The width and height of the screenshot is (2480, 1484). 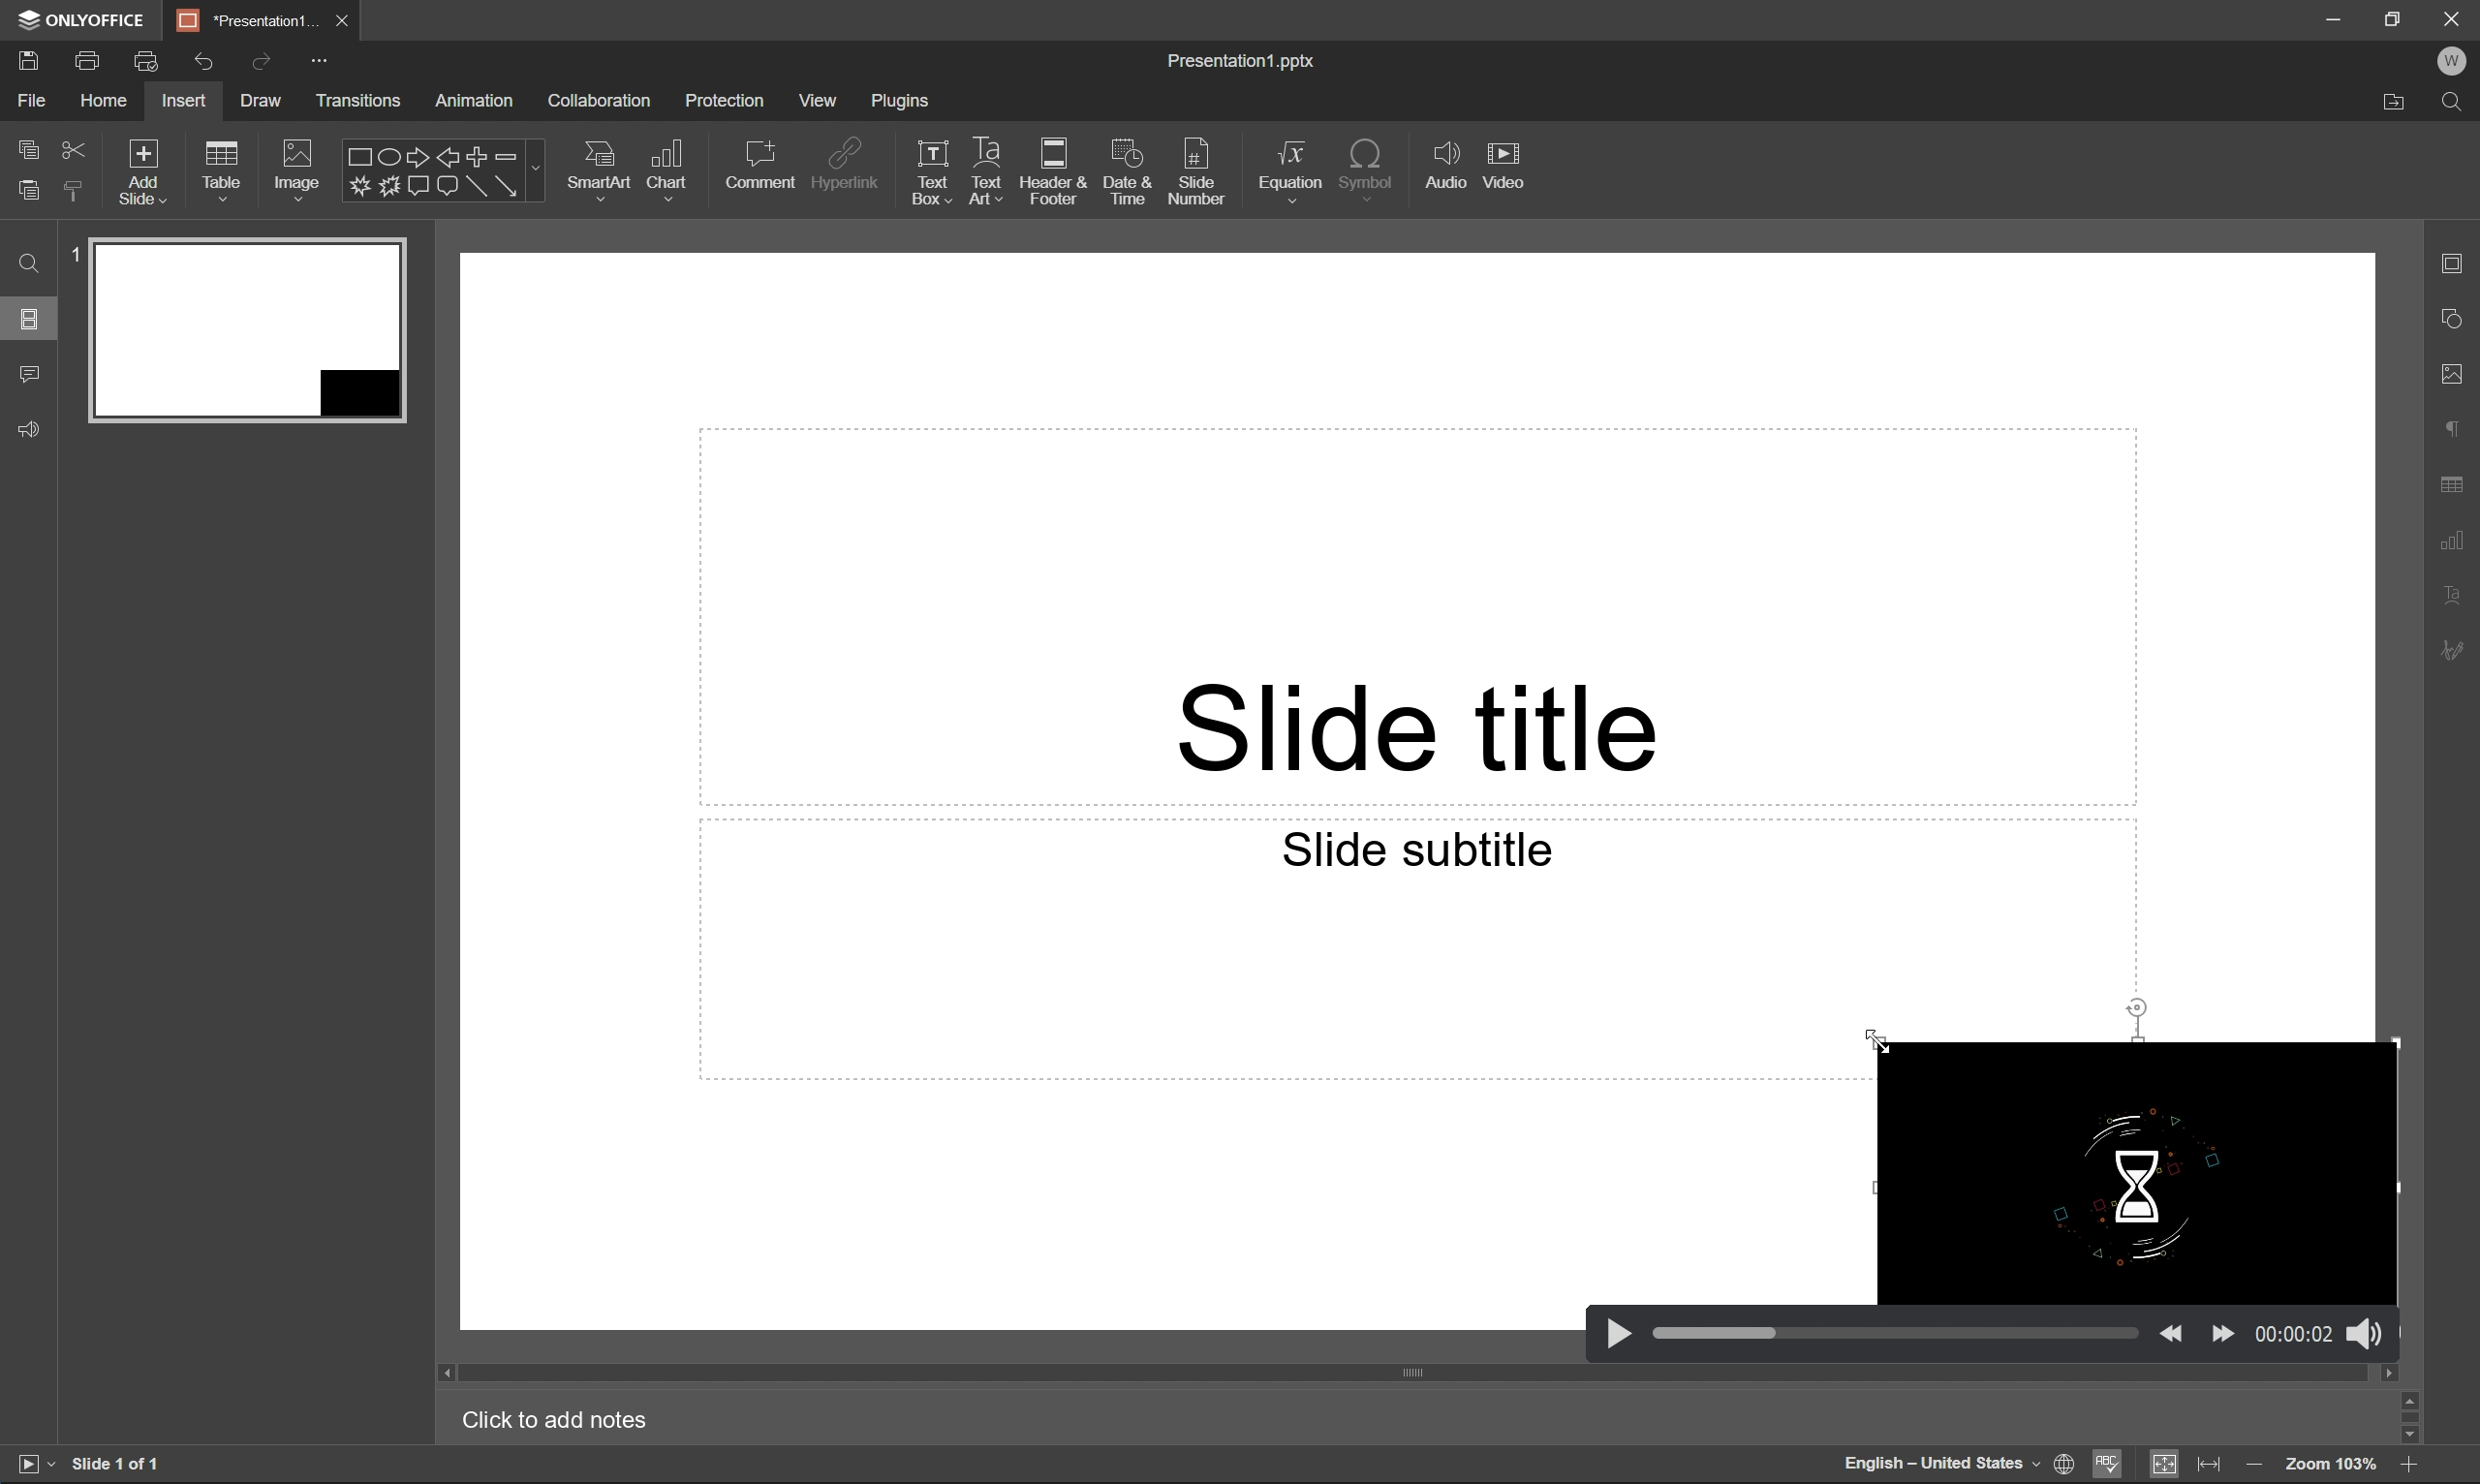 I want to click on English - United States, so click(x=1936, y=1464).